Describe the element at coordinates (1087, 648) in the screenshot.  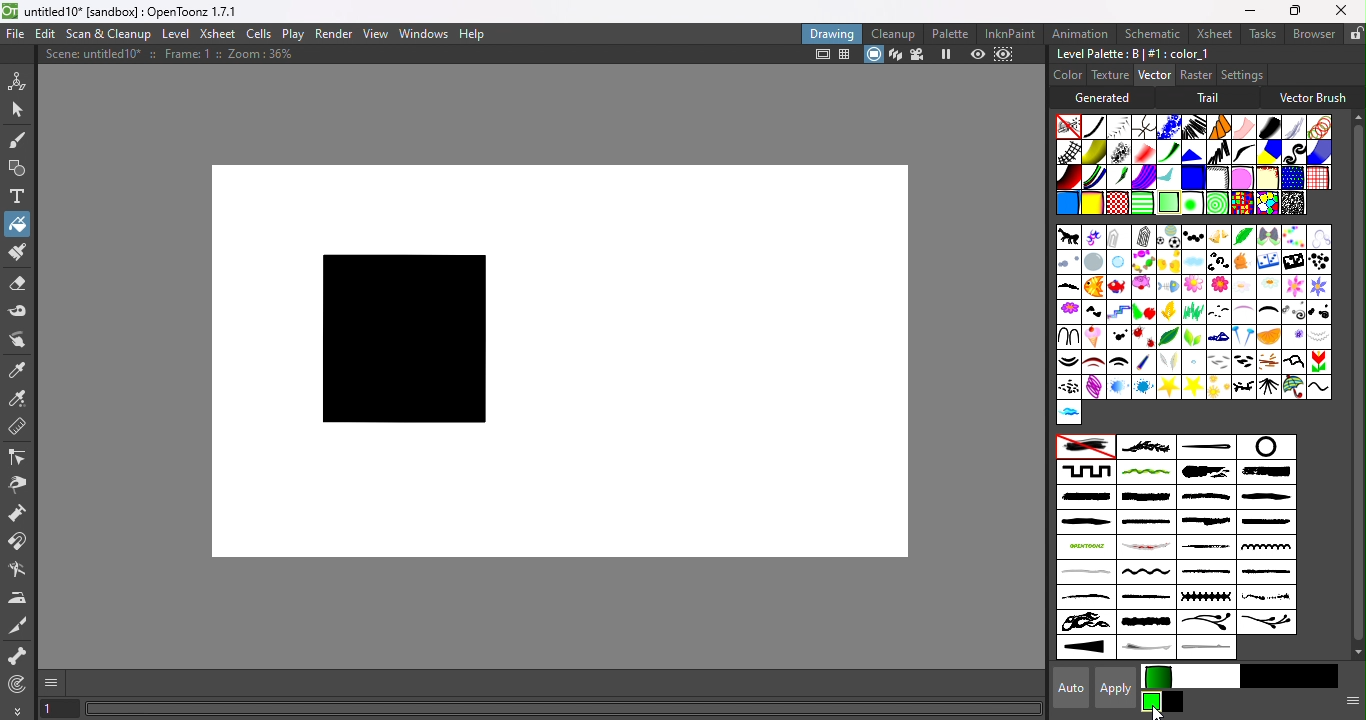
I see `thickening` at that location.